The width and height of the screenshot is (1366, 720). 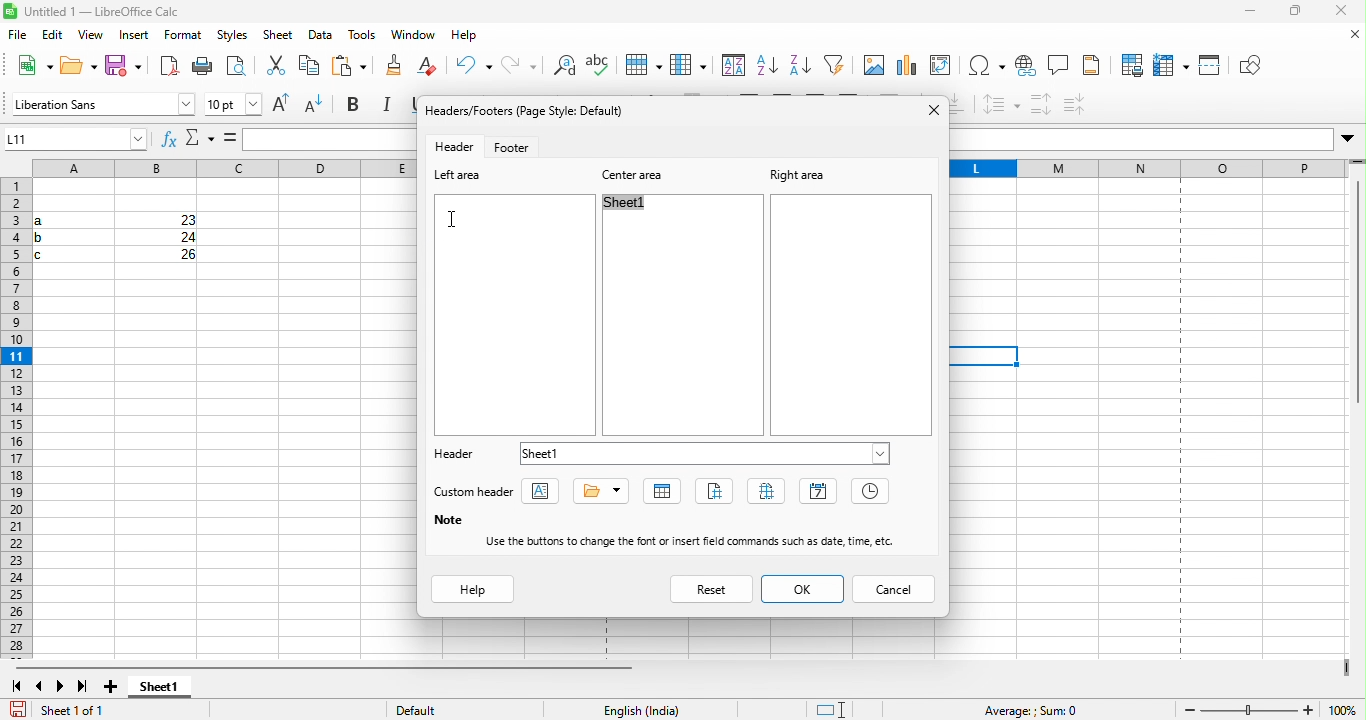 I want to click on paste, so click(x=307, y=68).